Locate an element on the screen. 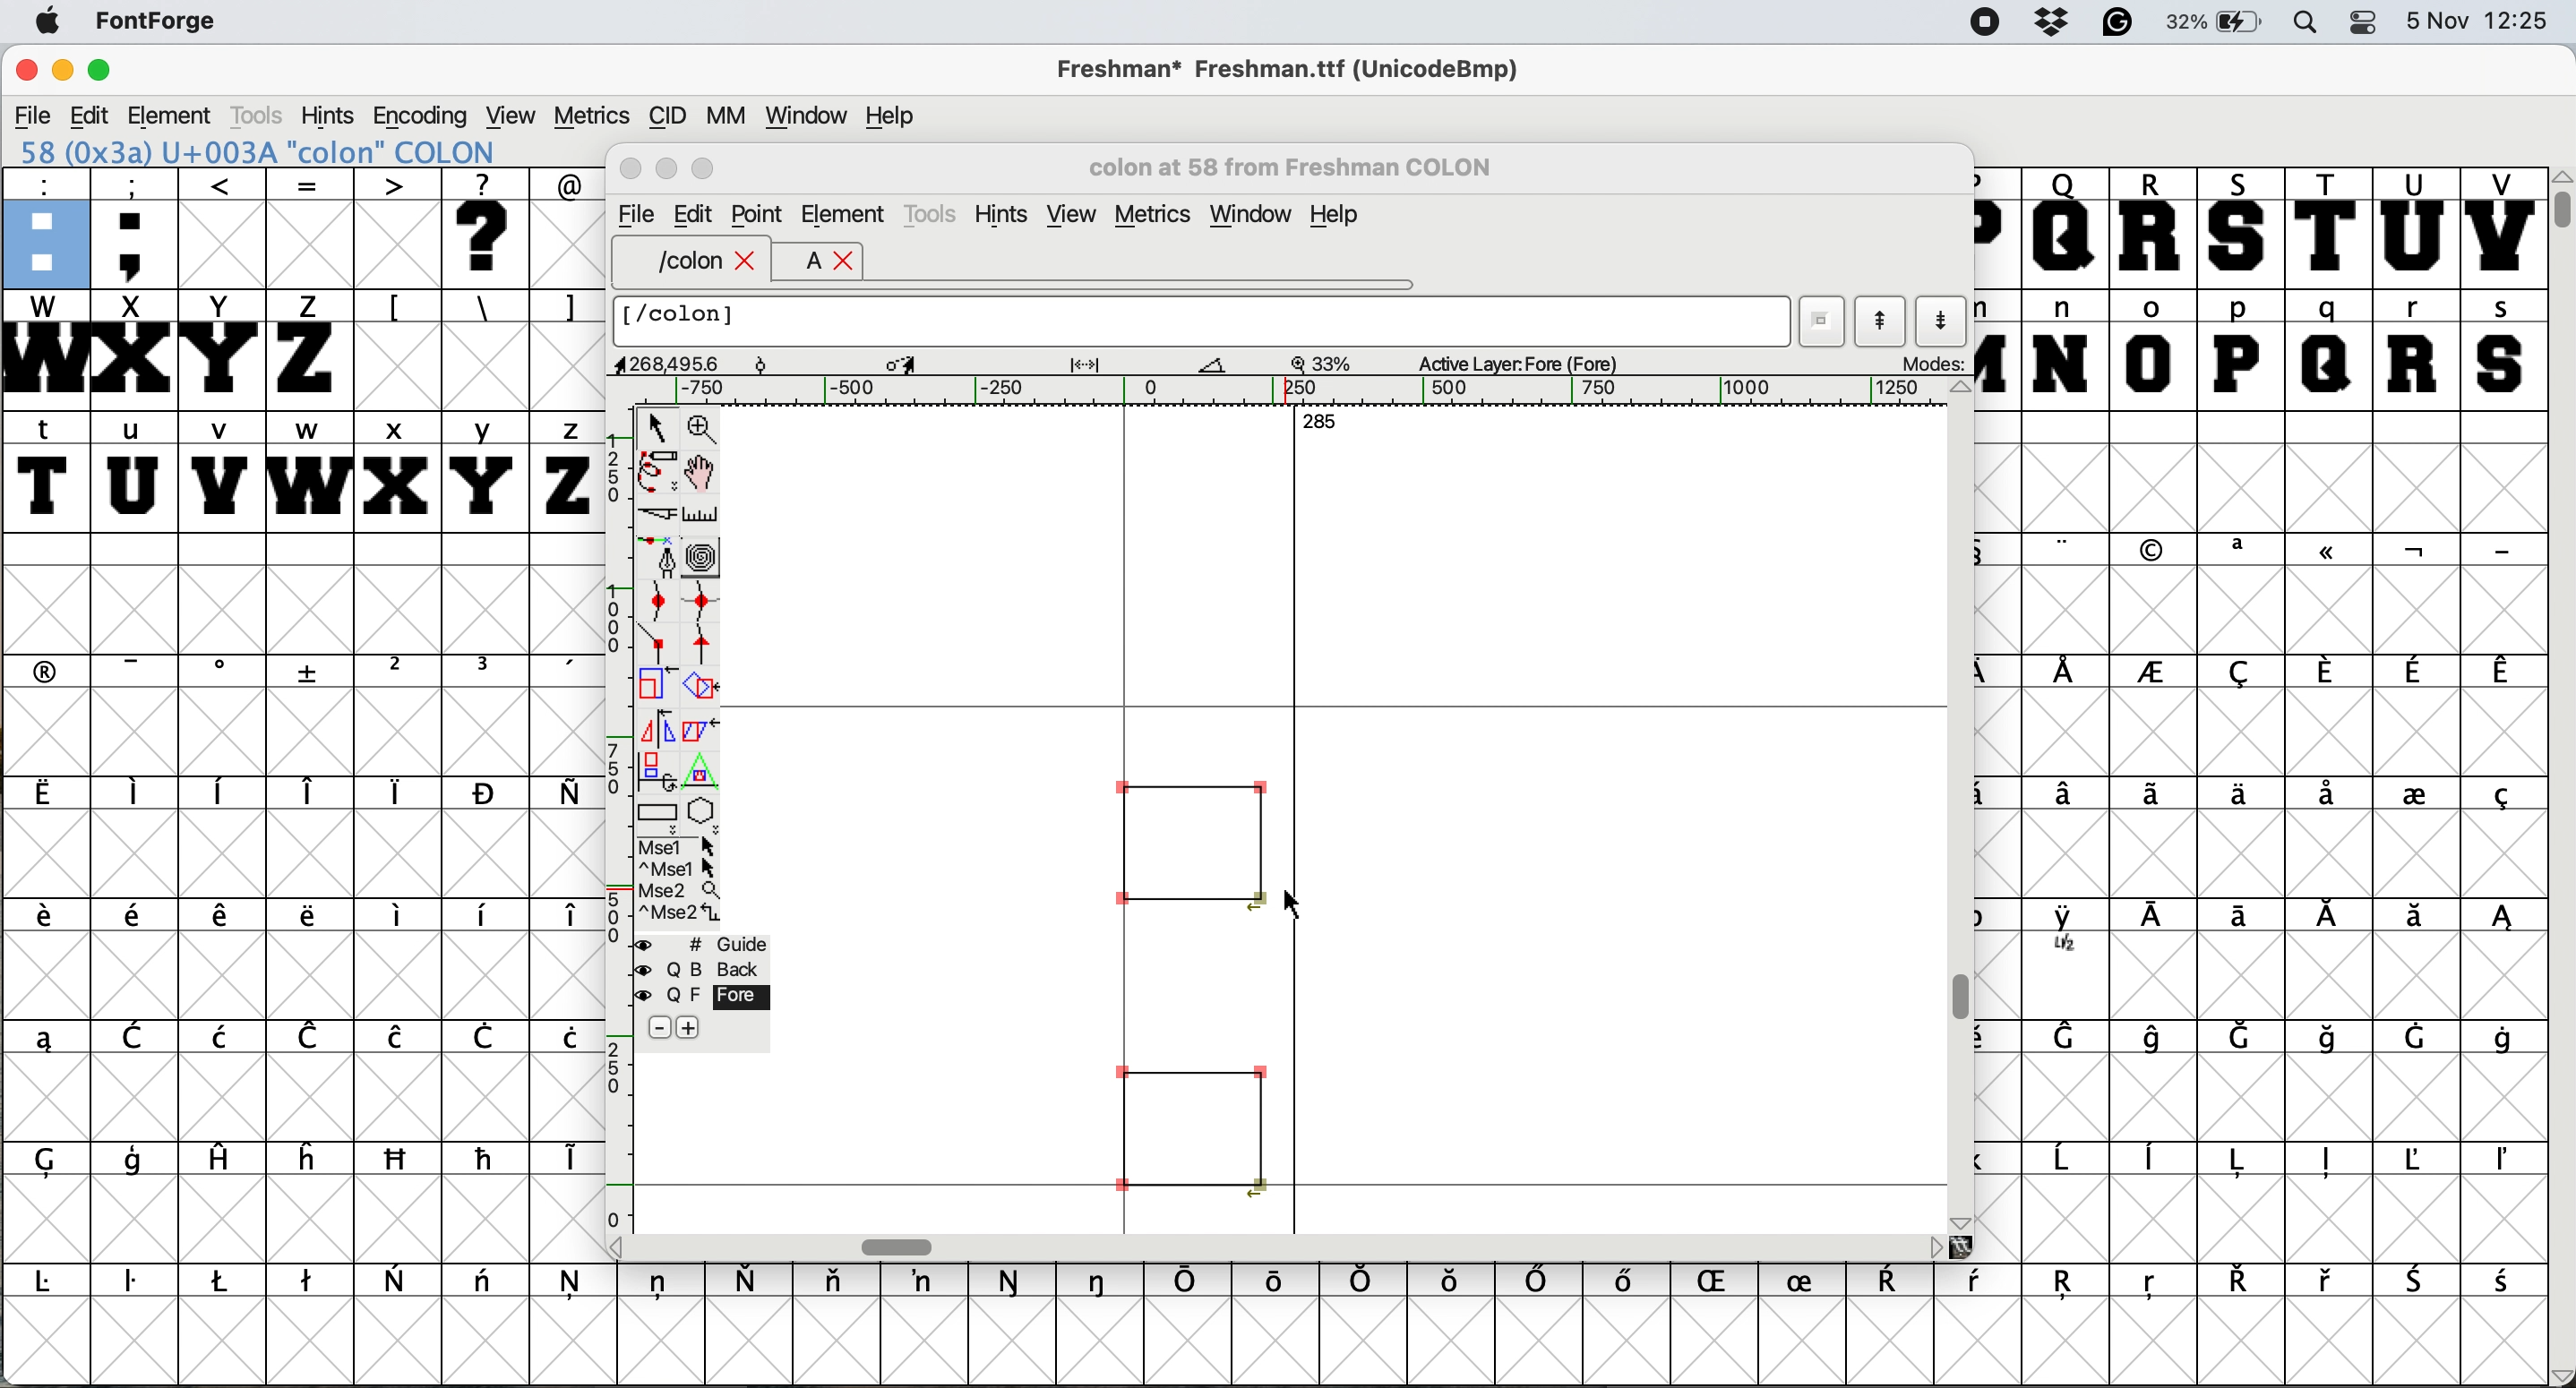  rectangle or box is located at coordinates (659, 807).